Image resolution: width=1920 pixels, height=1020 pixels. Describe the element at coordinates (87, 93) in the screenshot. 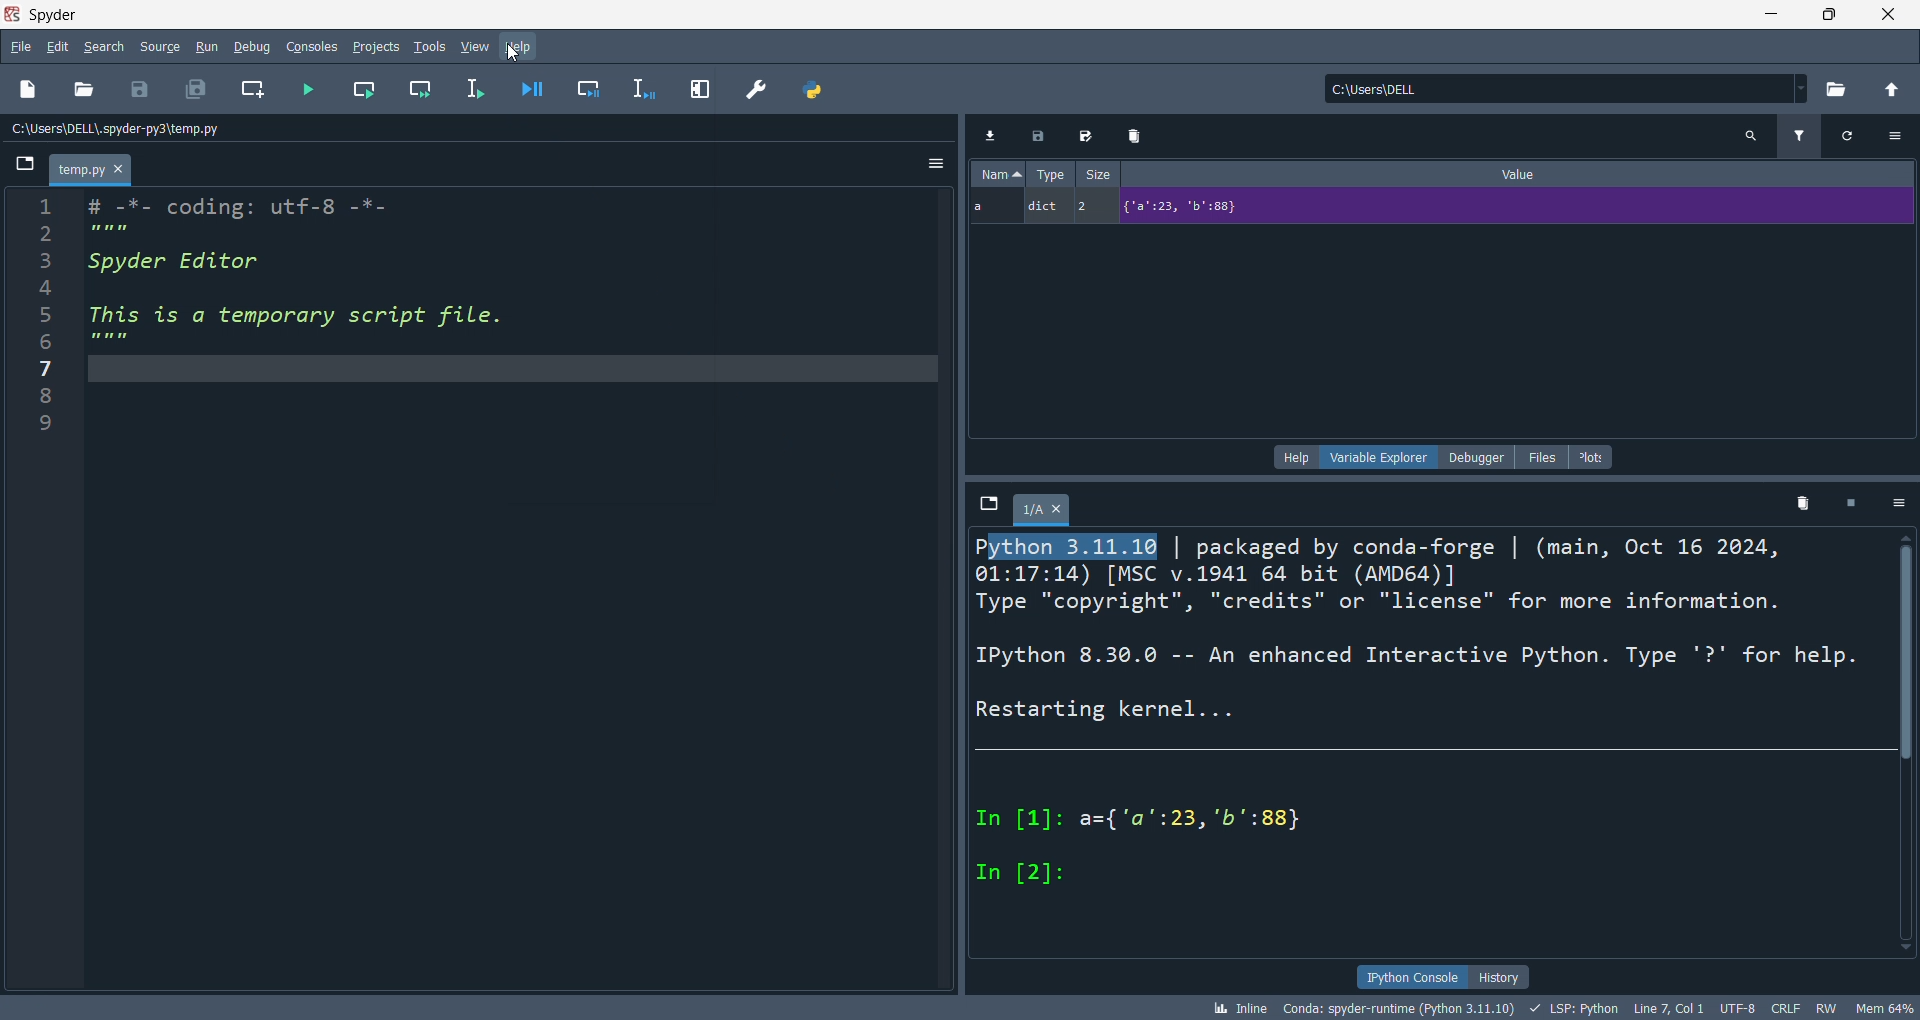

I see `open file` at that location.